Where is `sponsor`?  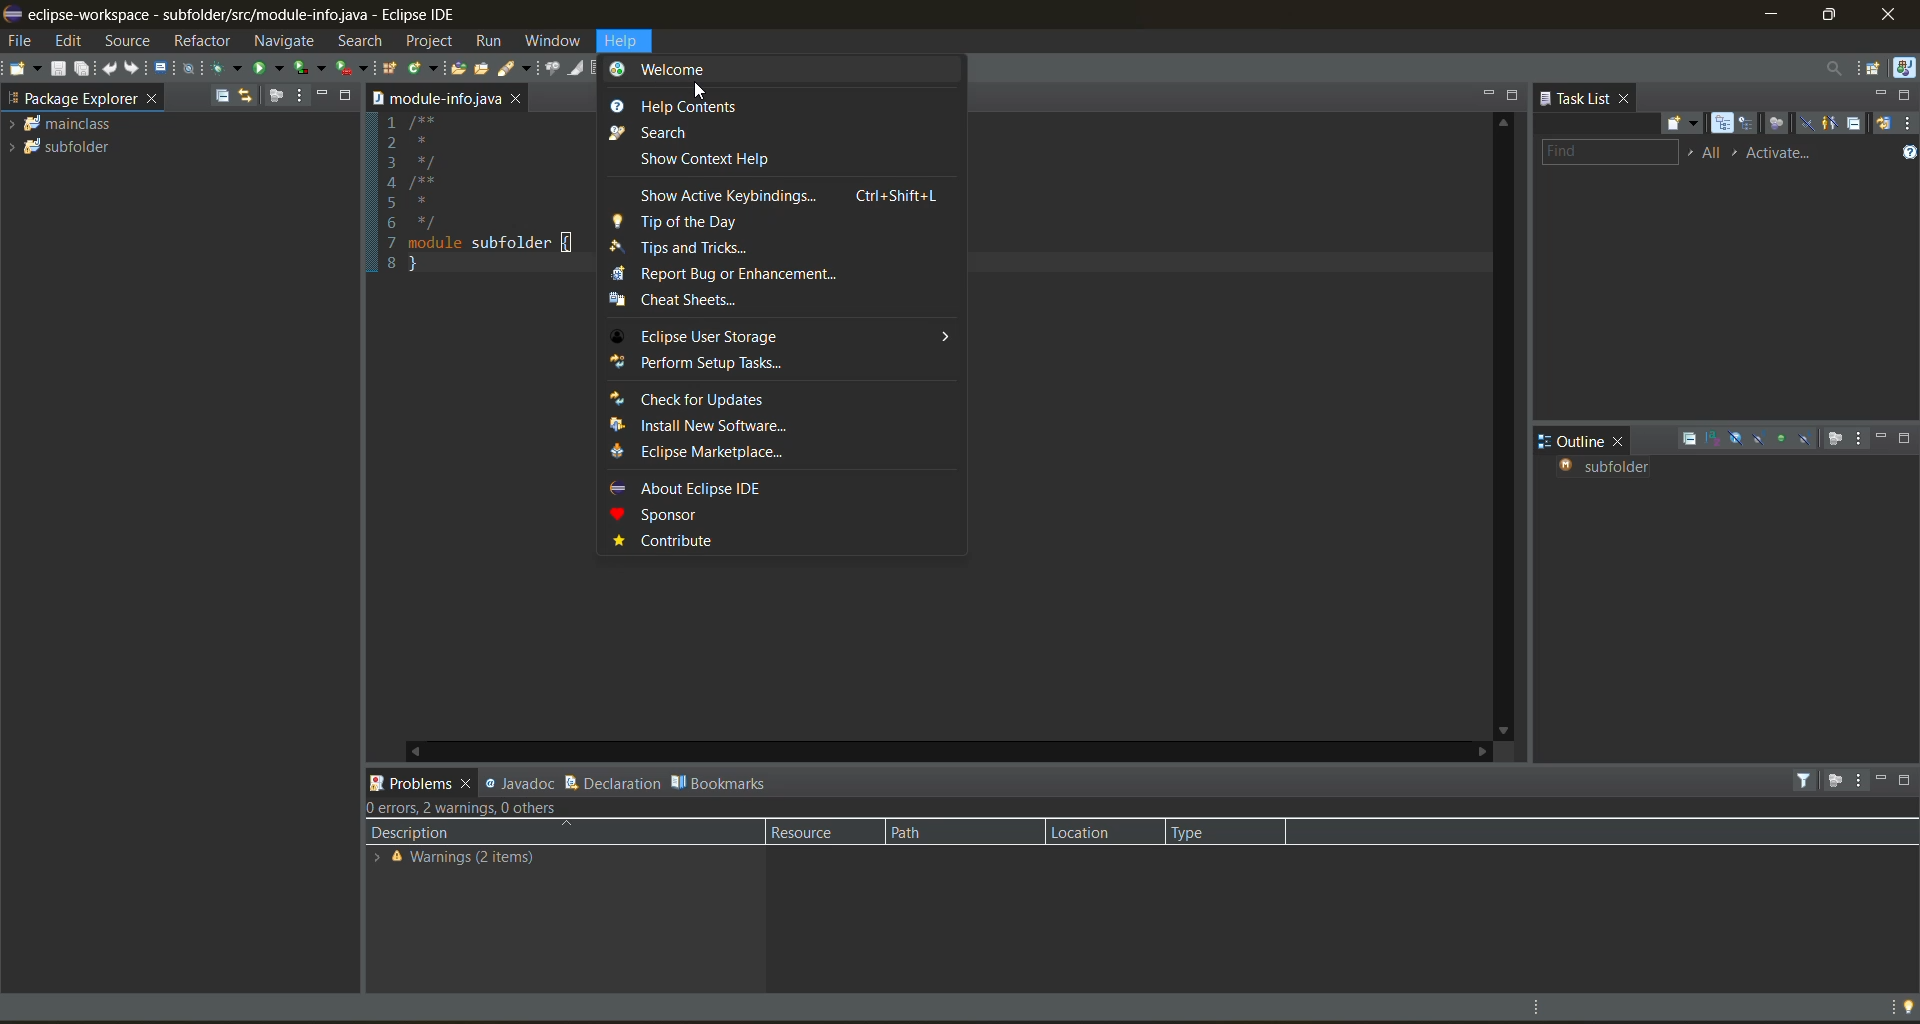 sponsor is located at coordinates (681, 516).